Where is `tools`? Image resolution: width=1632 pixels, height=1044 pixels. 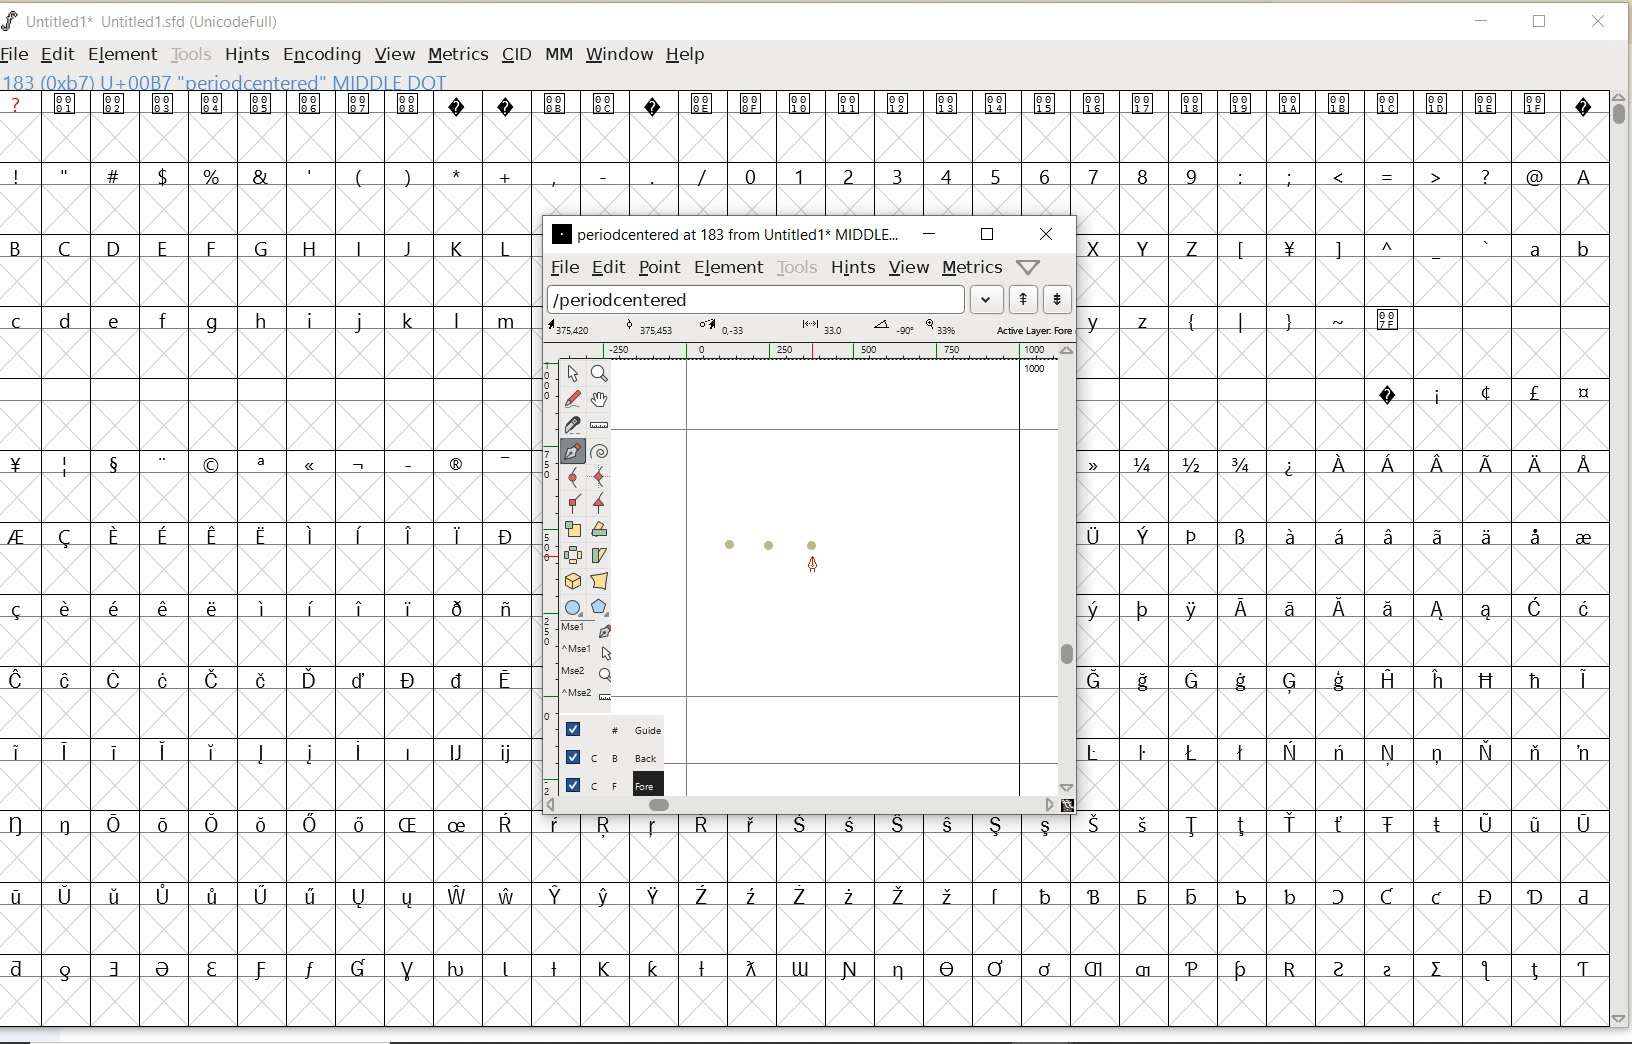 tools is located at coordinates (797, 268).